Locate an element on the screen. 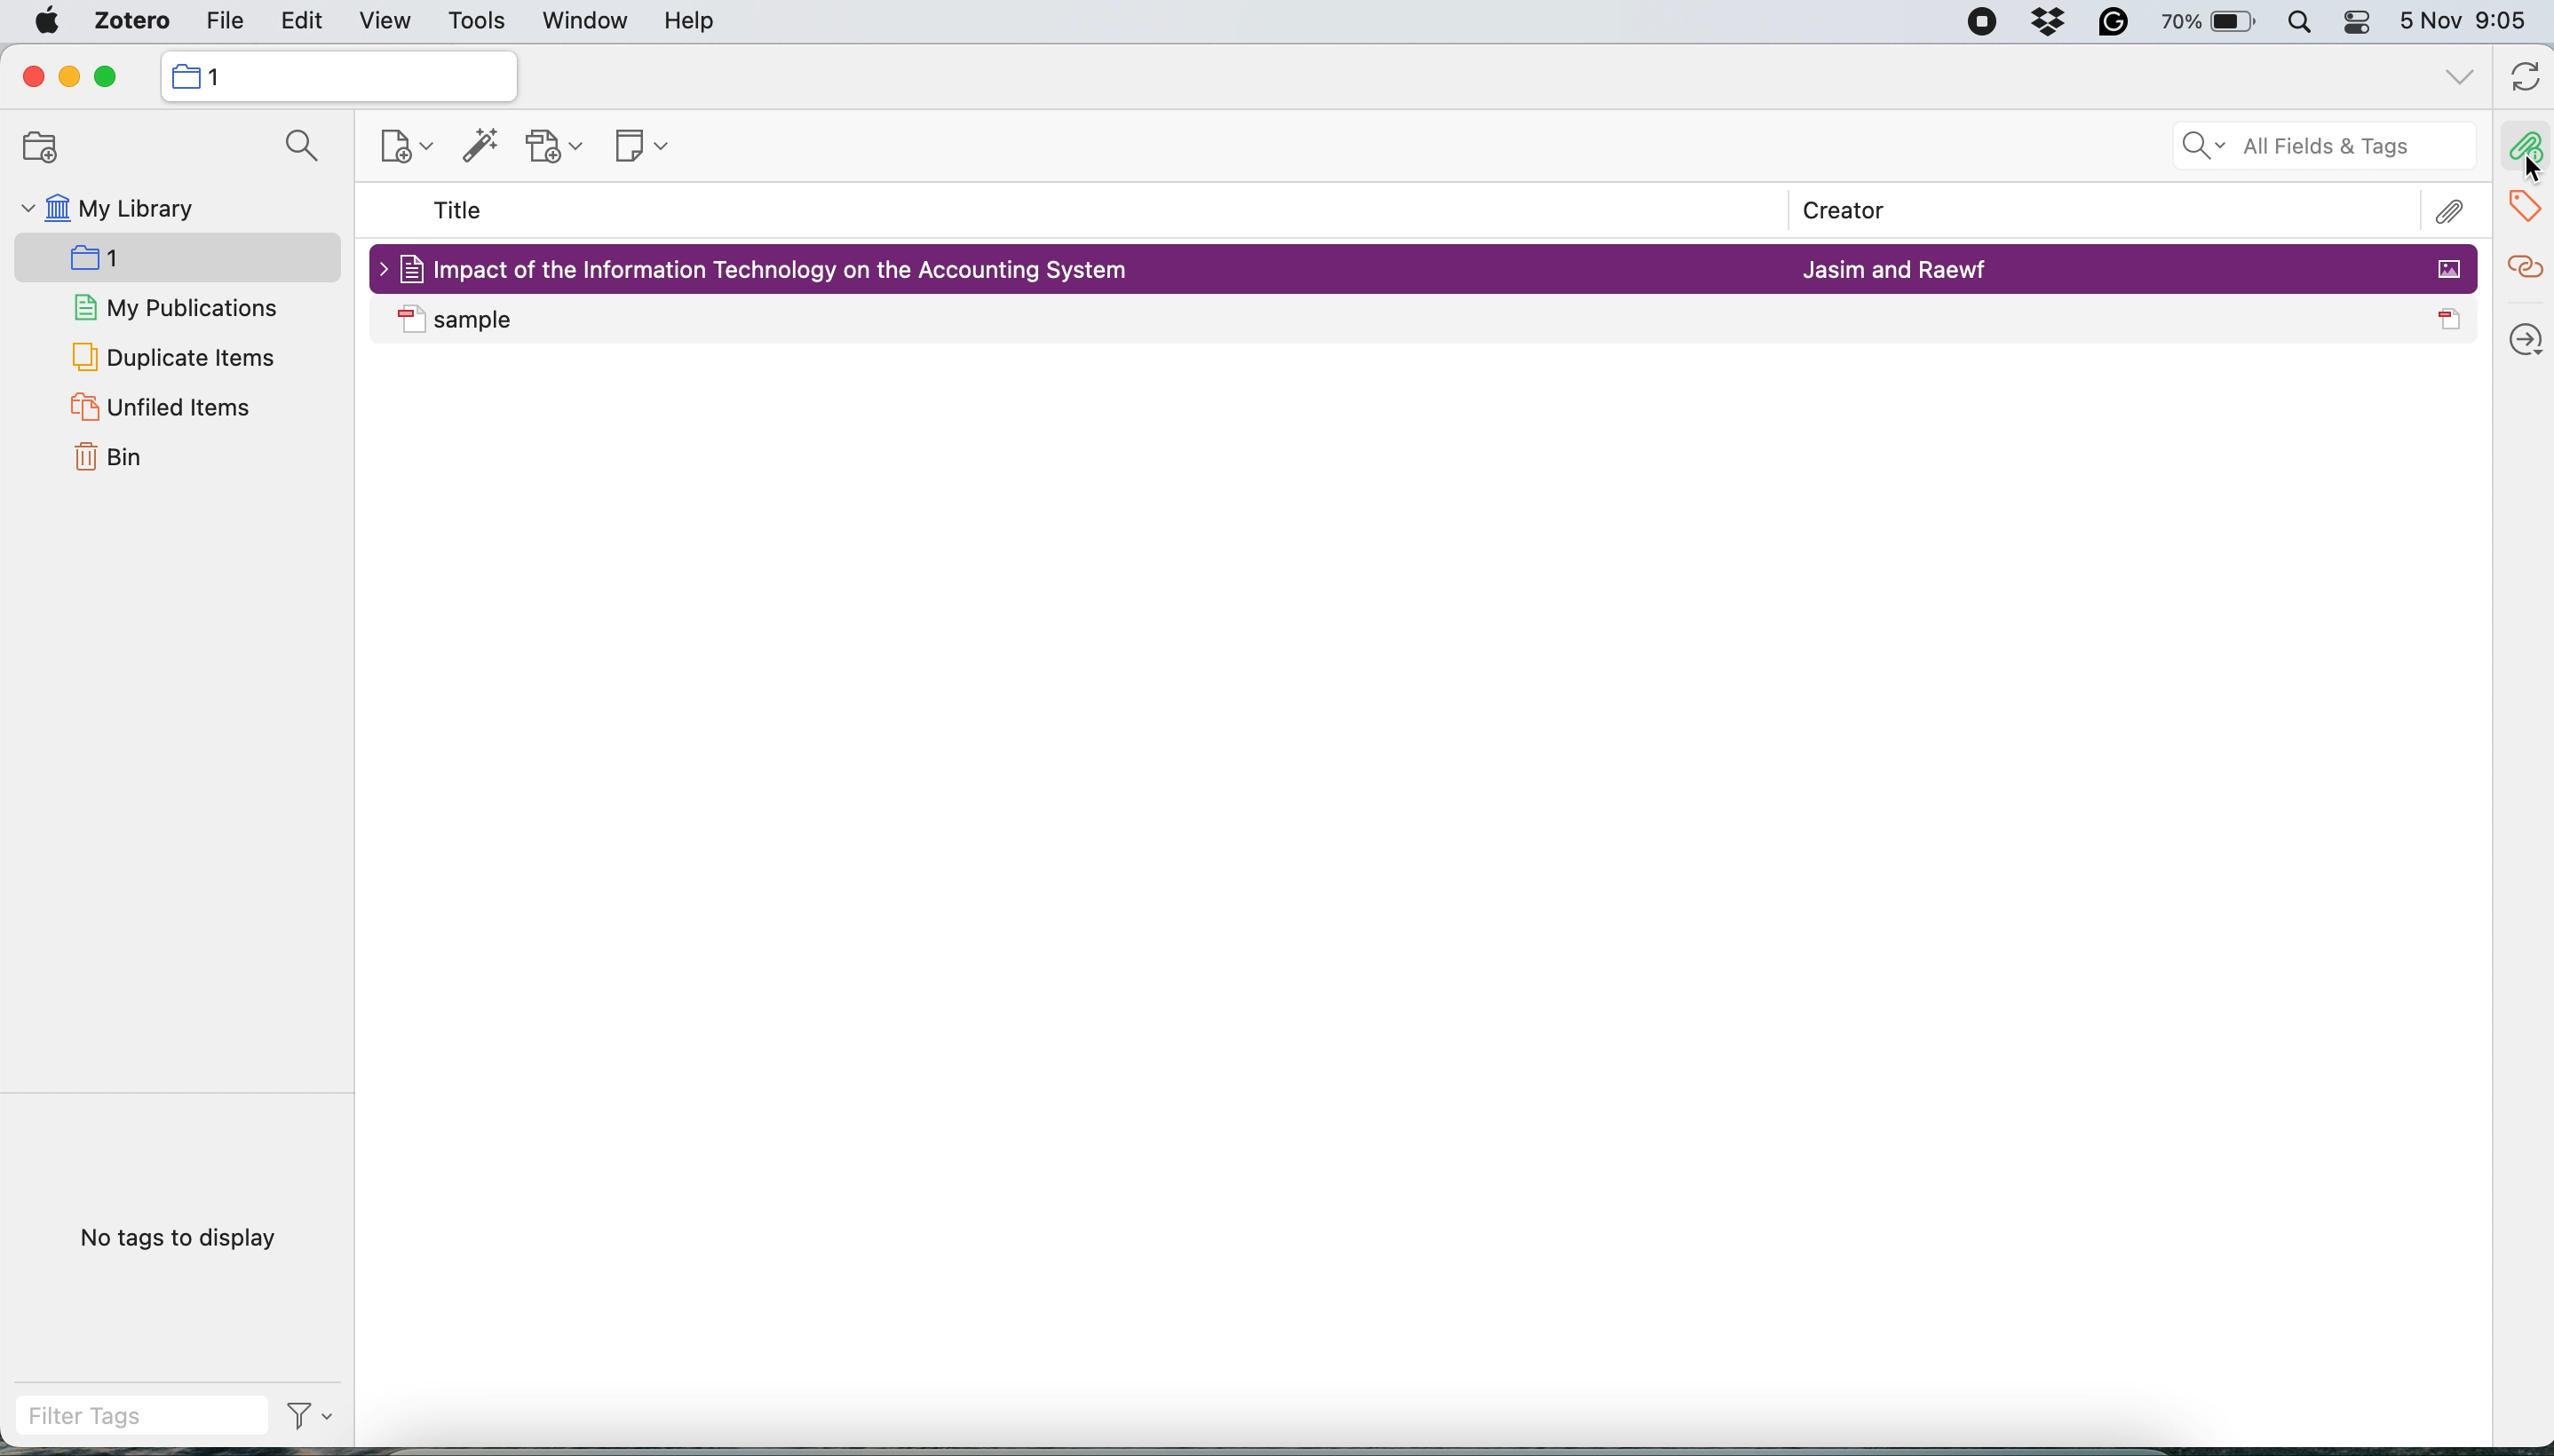  refresh is located at coordinates (2521, 79).